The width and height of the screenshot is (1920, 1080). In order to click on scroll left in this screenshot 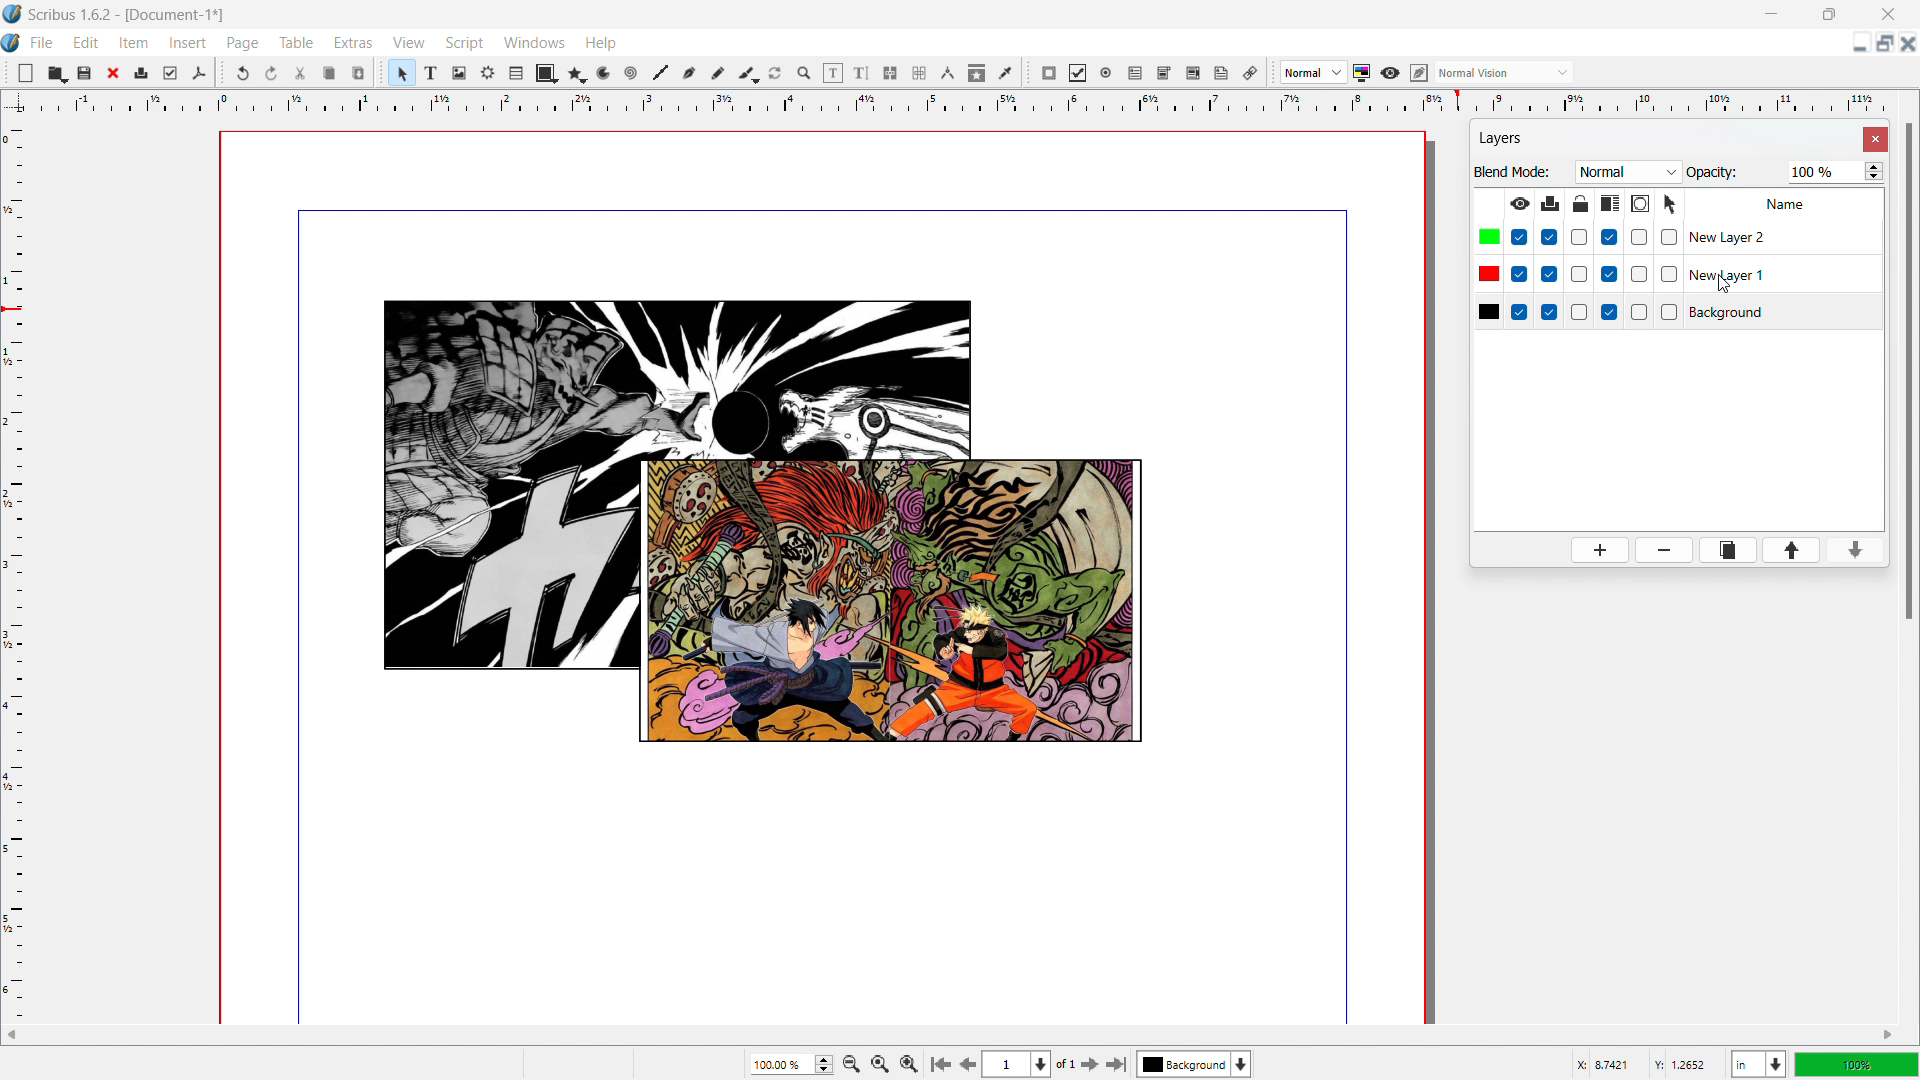, I will do `click(13, 1034)`.